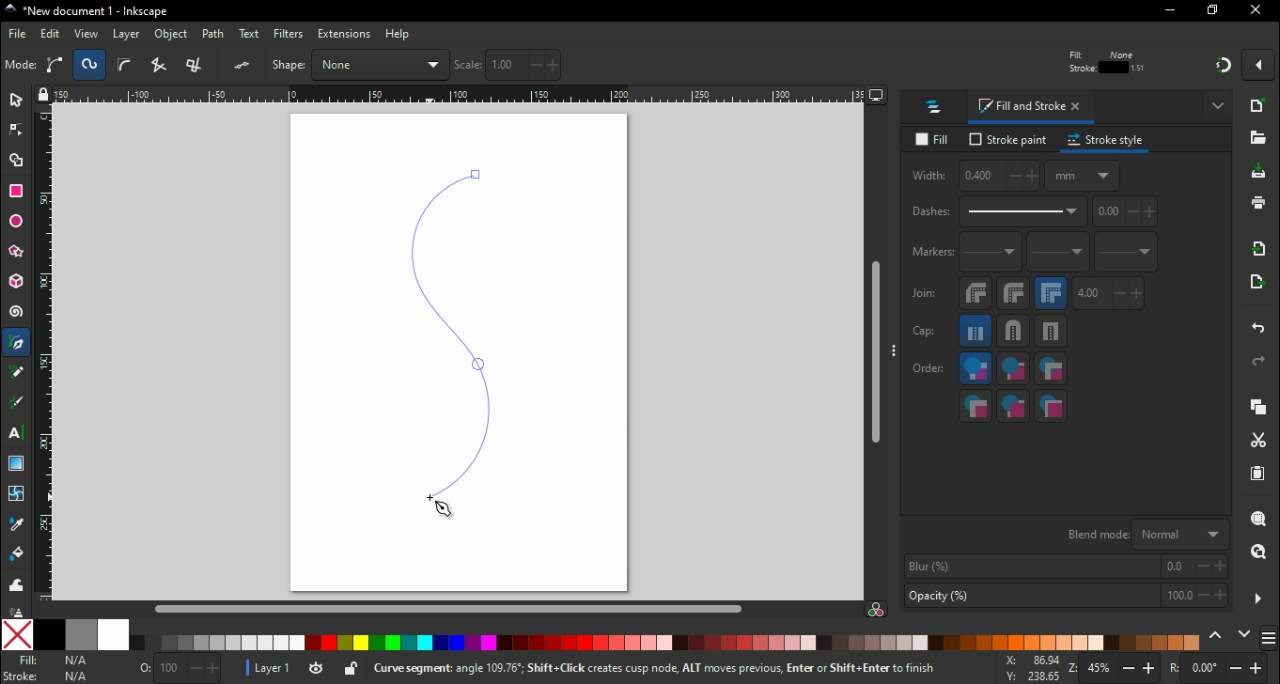  What do you see at coordinates (1258, 475) in the screenshot?
I see `paste` at bounding box center [1258, 475].